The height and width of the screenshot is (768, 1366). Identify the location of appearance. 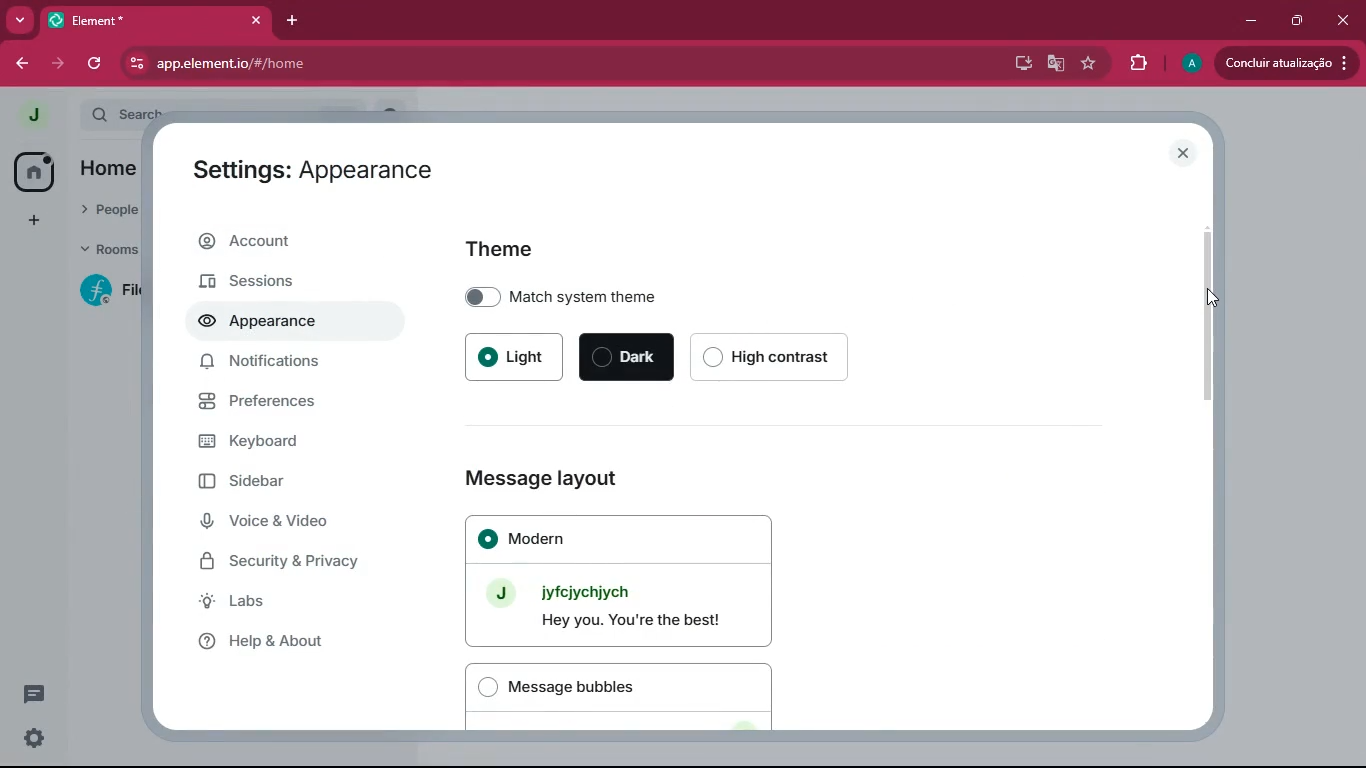
(266, 324).